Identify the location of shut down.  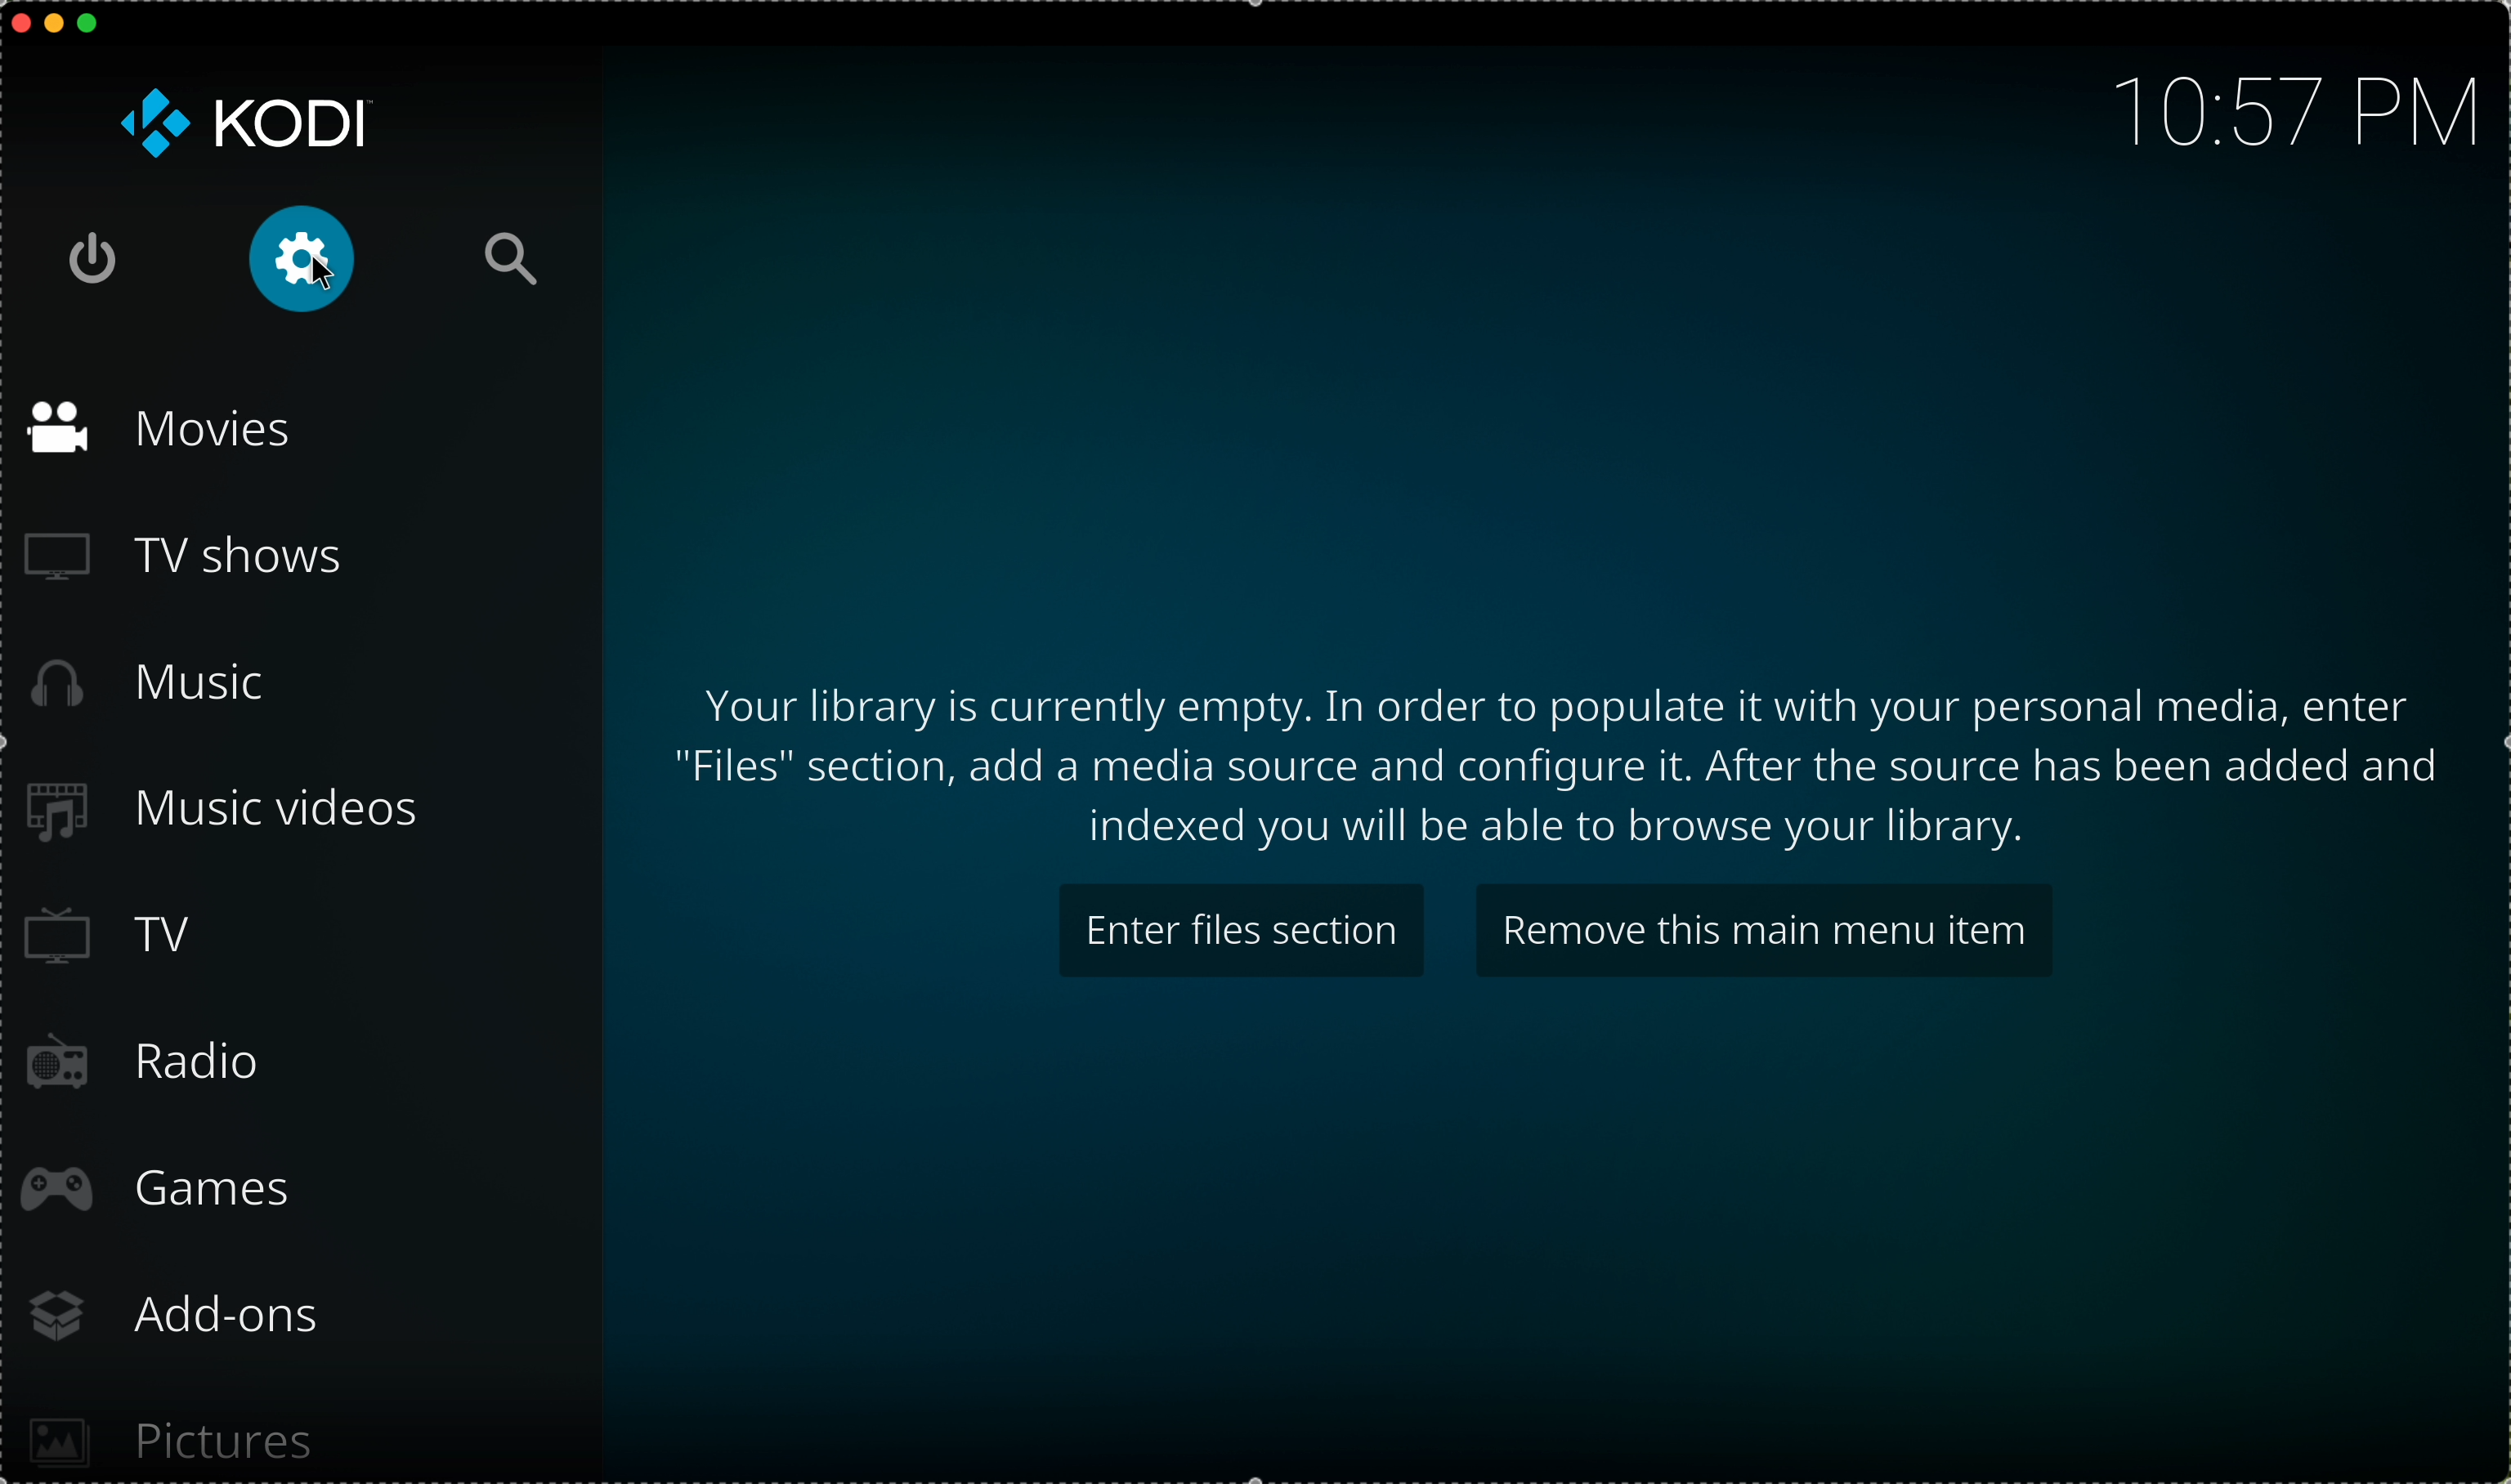
(102, 259).